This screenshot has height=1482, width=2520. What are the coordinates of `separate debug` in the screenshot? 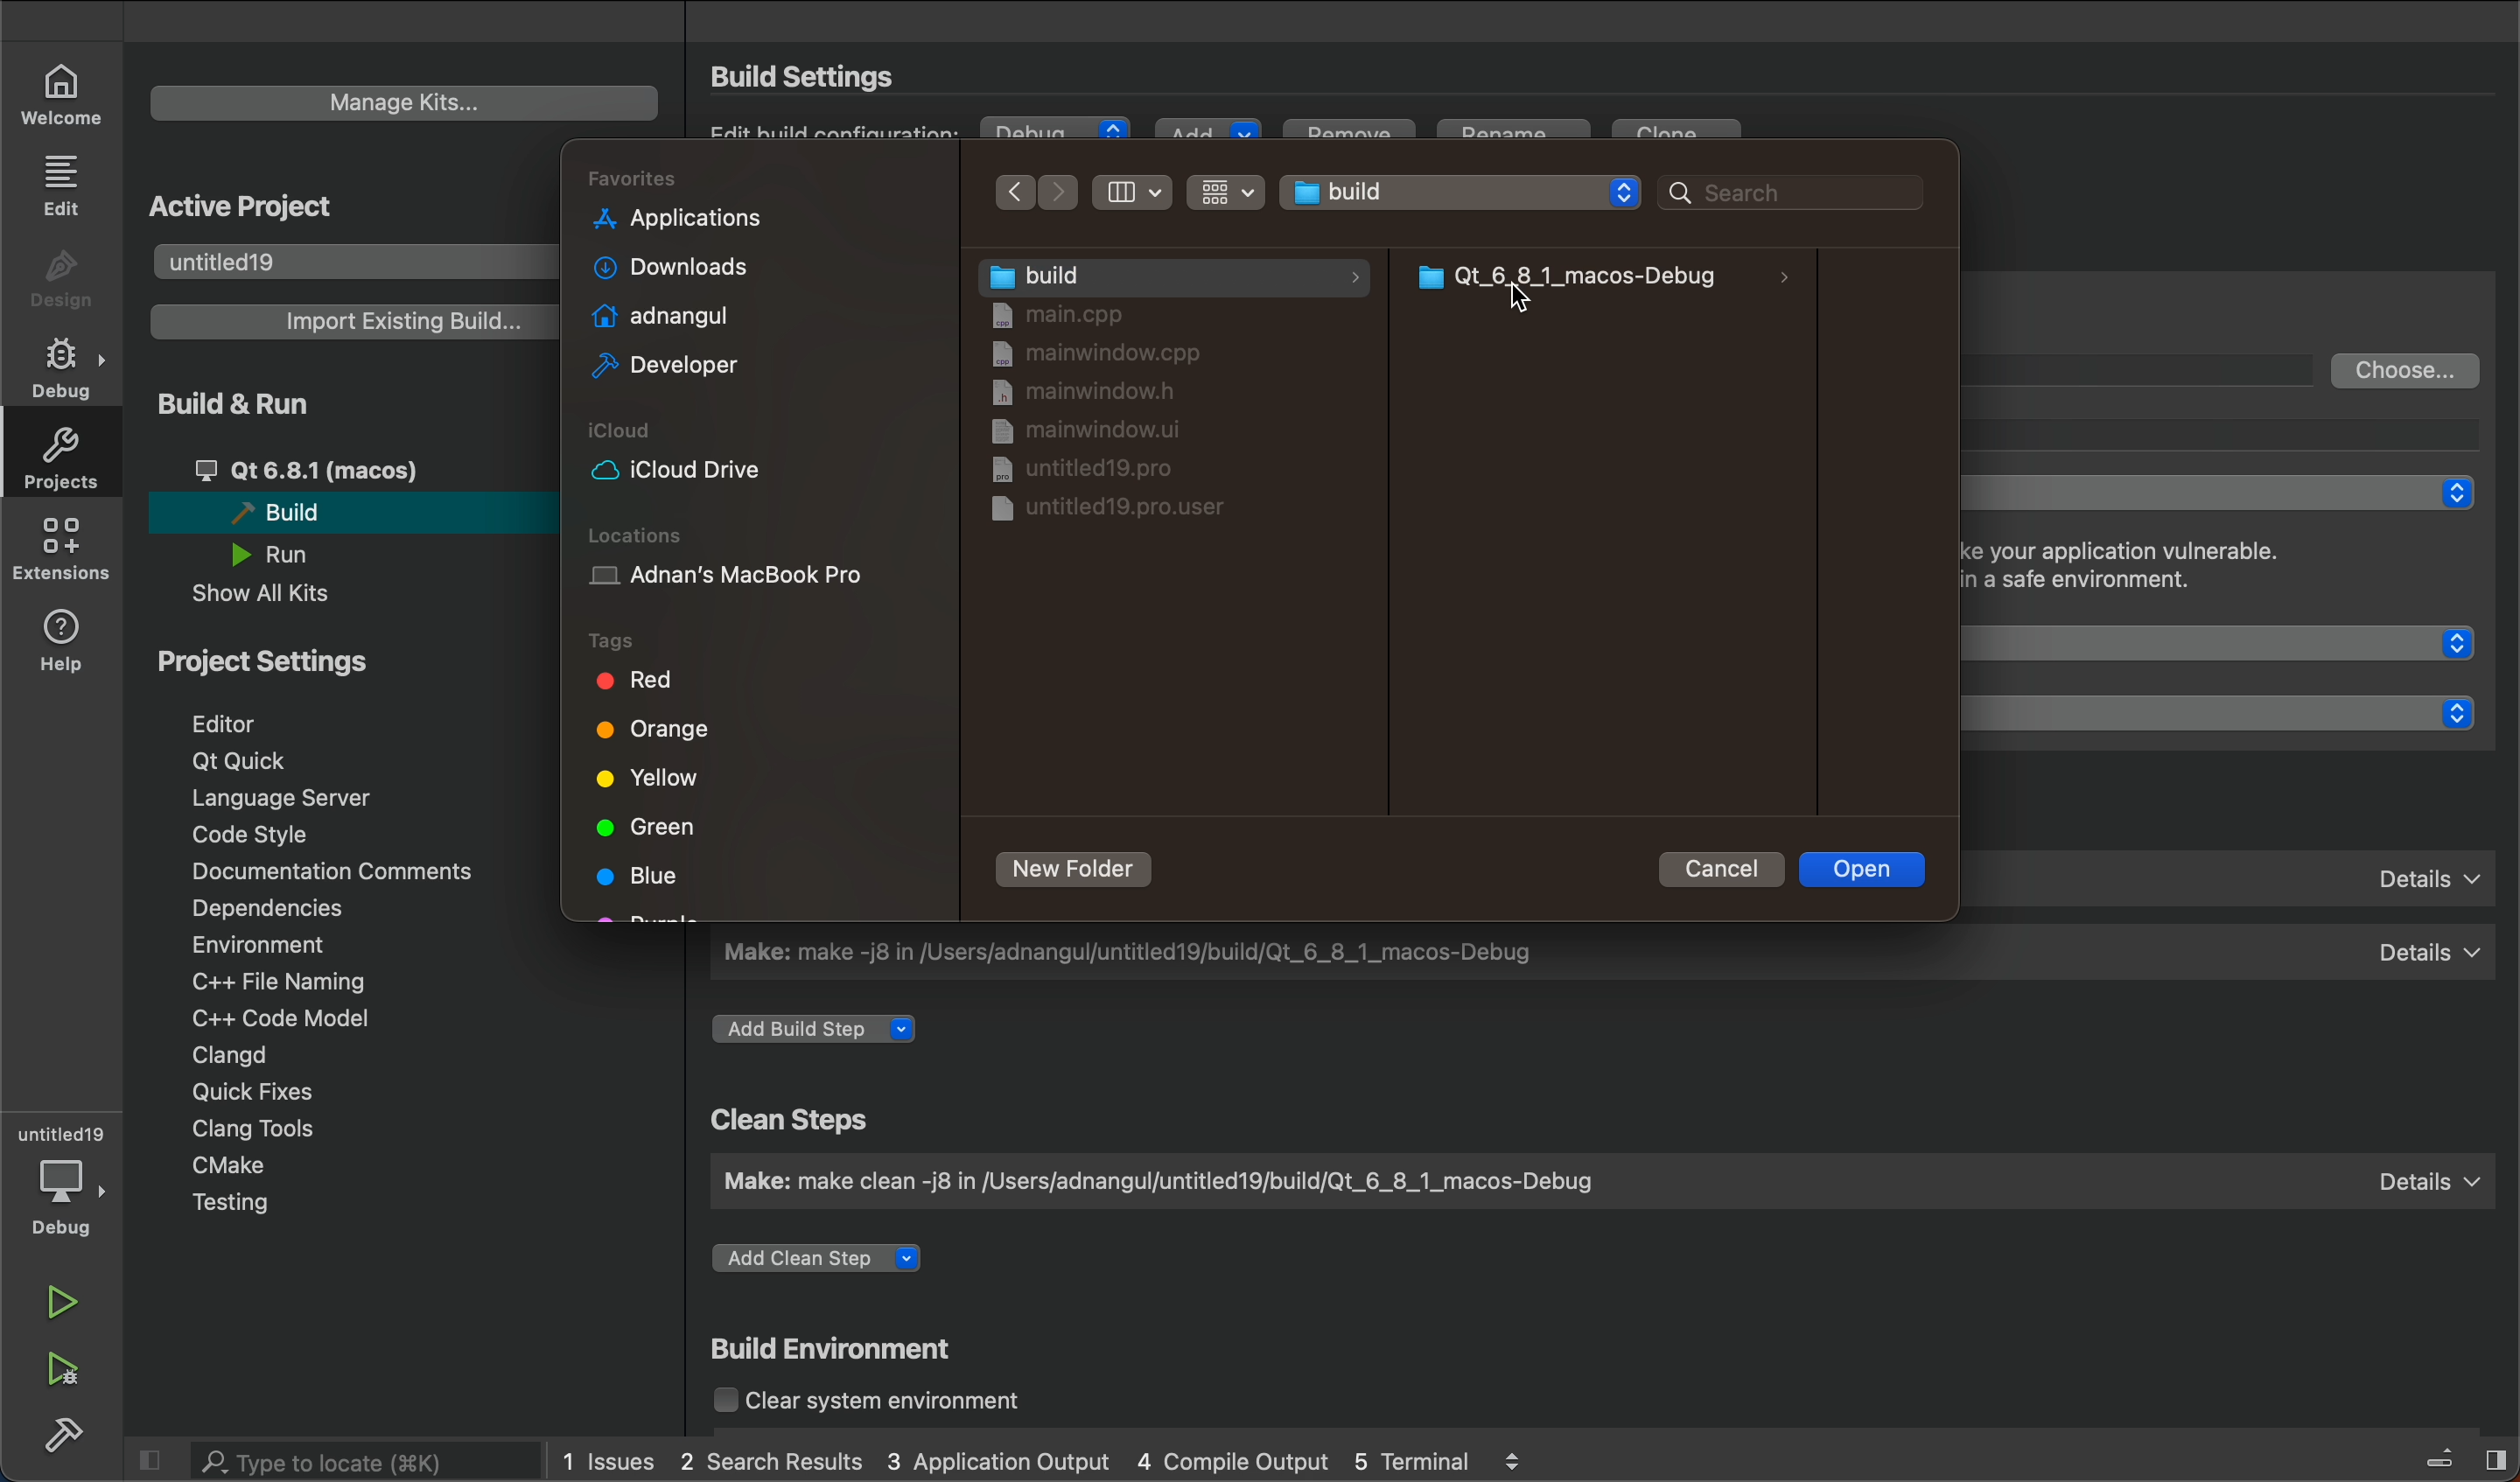 It's located at (2228, 493).